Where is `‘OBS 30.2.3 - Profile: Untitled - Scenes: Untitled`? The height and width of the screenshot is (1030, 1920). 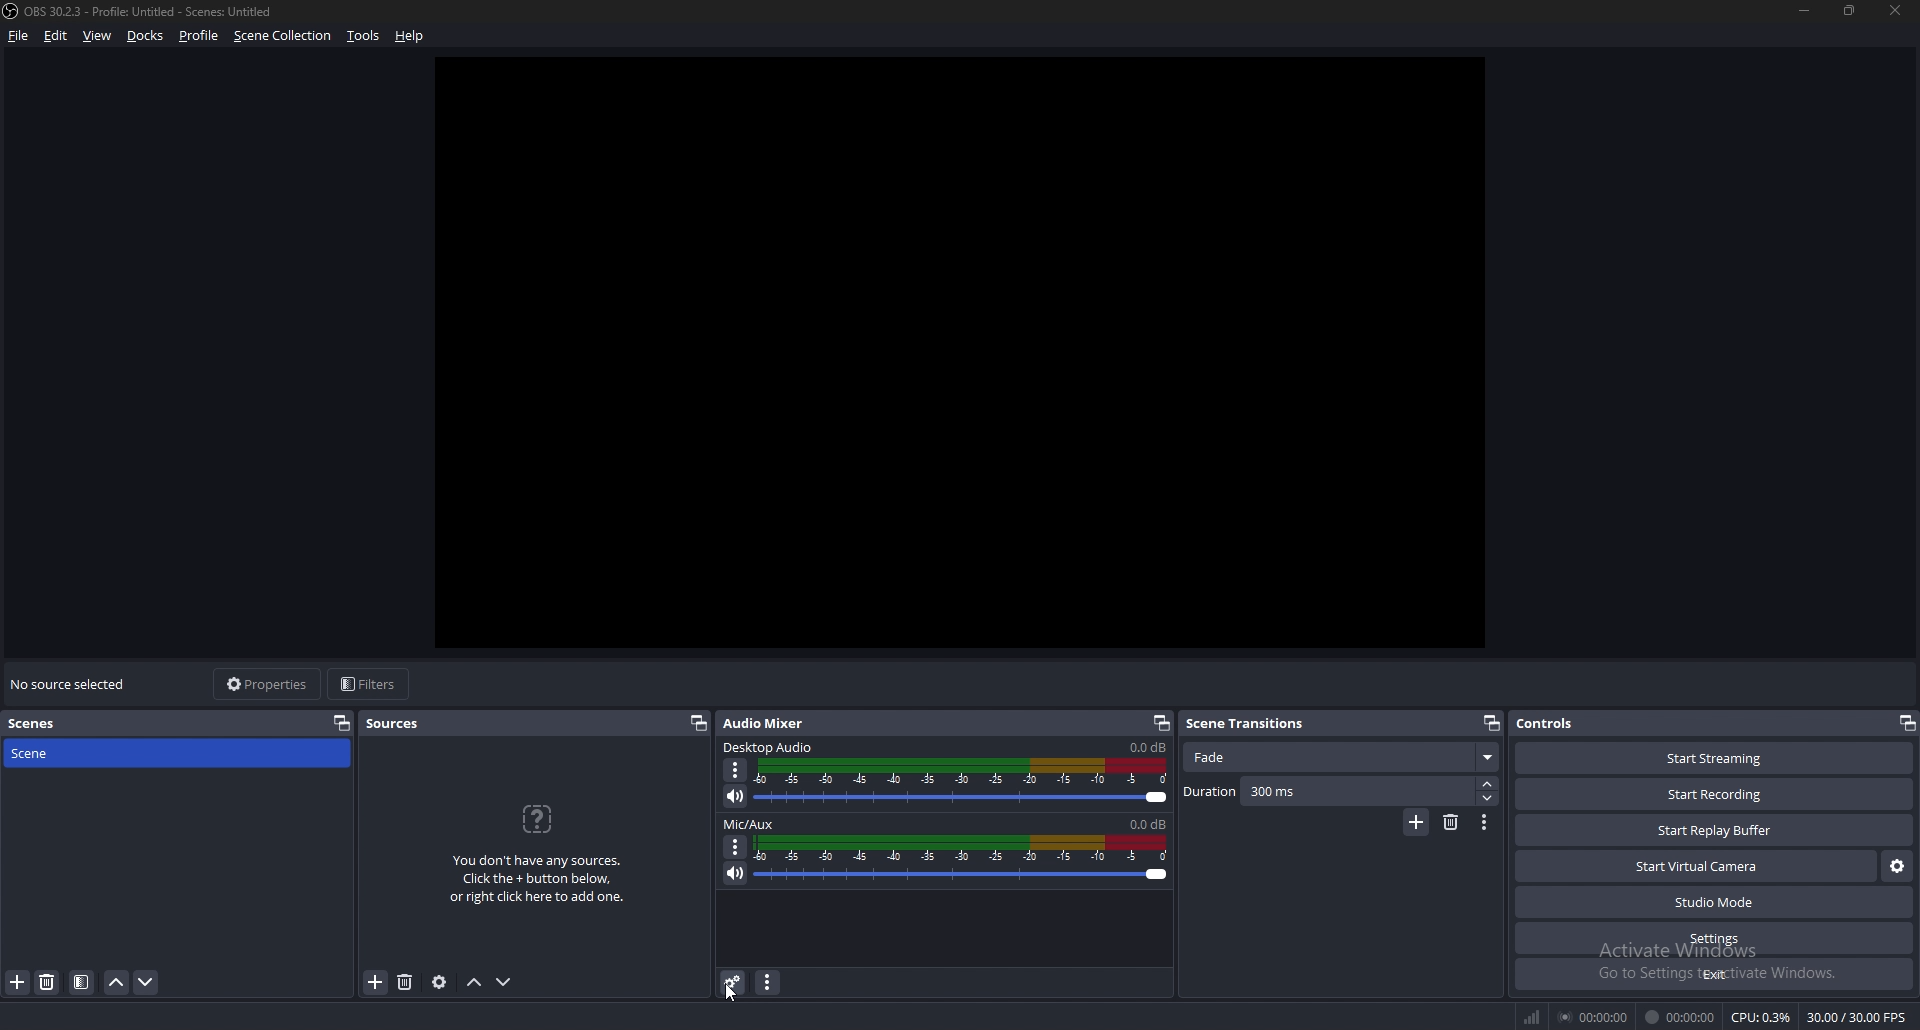
‘OBS 30.2.3 - Profile: Untitled - Scenes: Untitled is located at coordinates (154, 12).